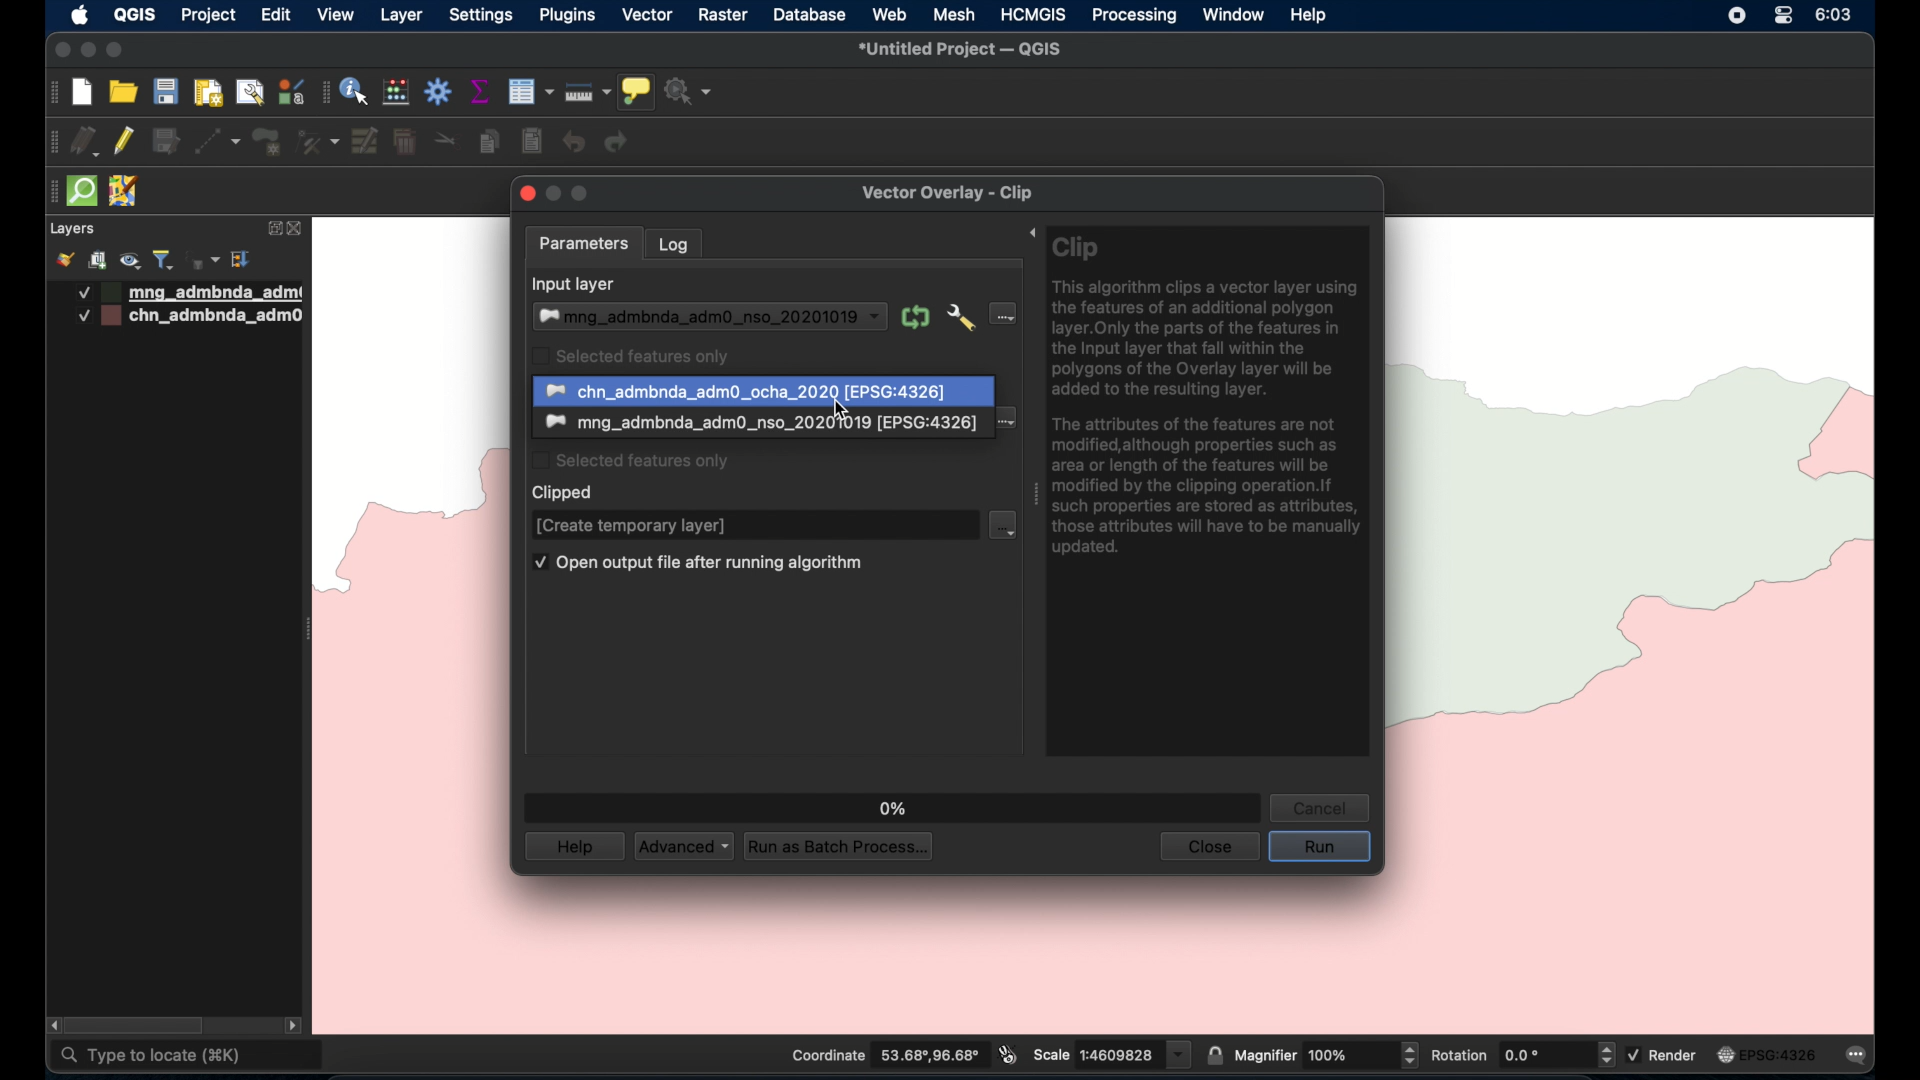 The height and width of the screenshot is (1080, 1920). I want to click on coordinate, so click(883, 1055).